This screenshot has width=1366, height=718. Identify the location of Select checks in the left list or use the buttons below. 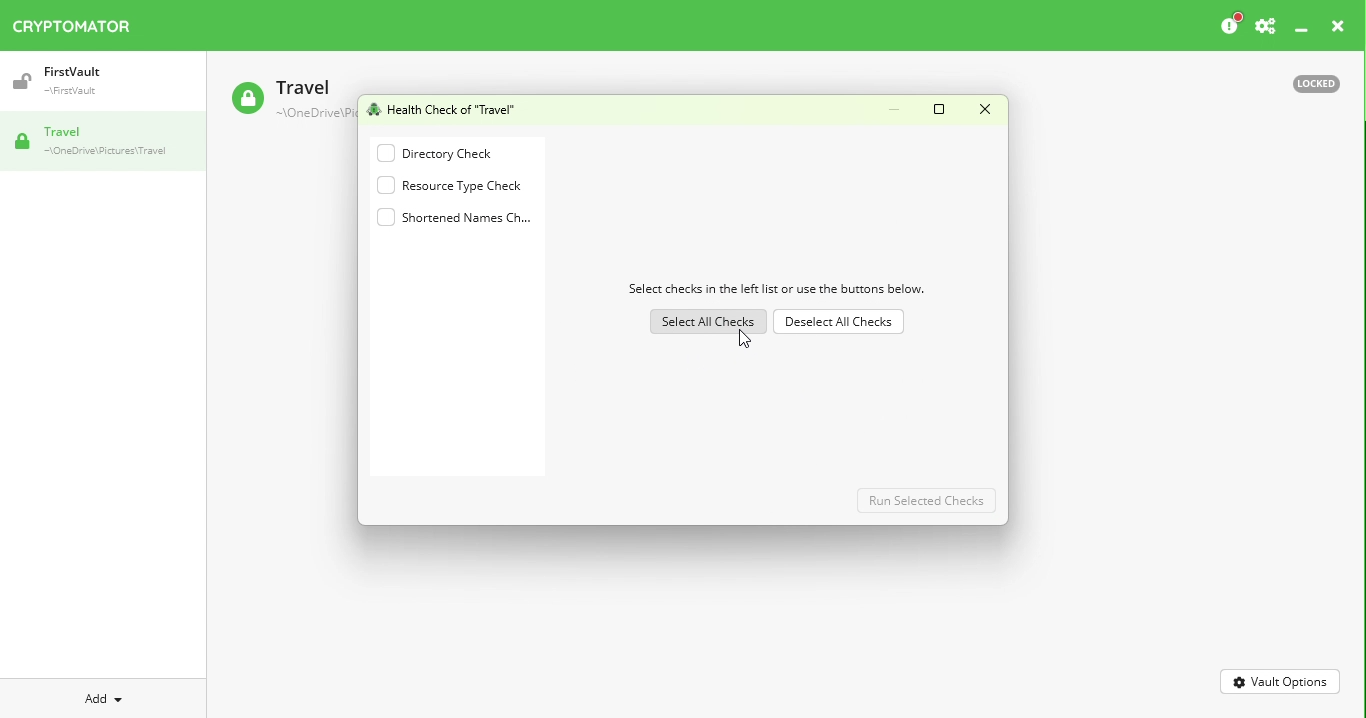
(776, 289).